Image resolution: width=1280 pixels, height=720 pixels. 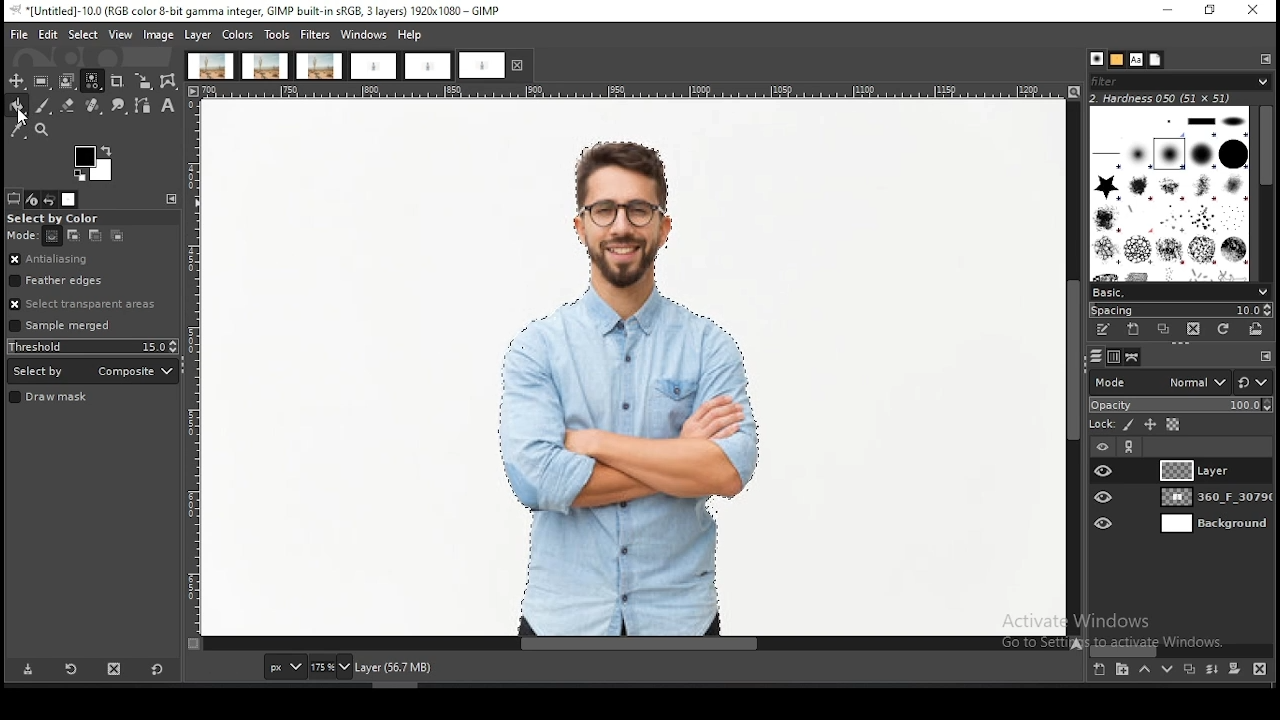 What do you see at coordinates (638, 644) in the screenshot?
I see `scroll bar` at bounding box center [638, 644].